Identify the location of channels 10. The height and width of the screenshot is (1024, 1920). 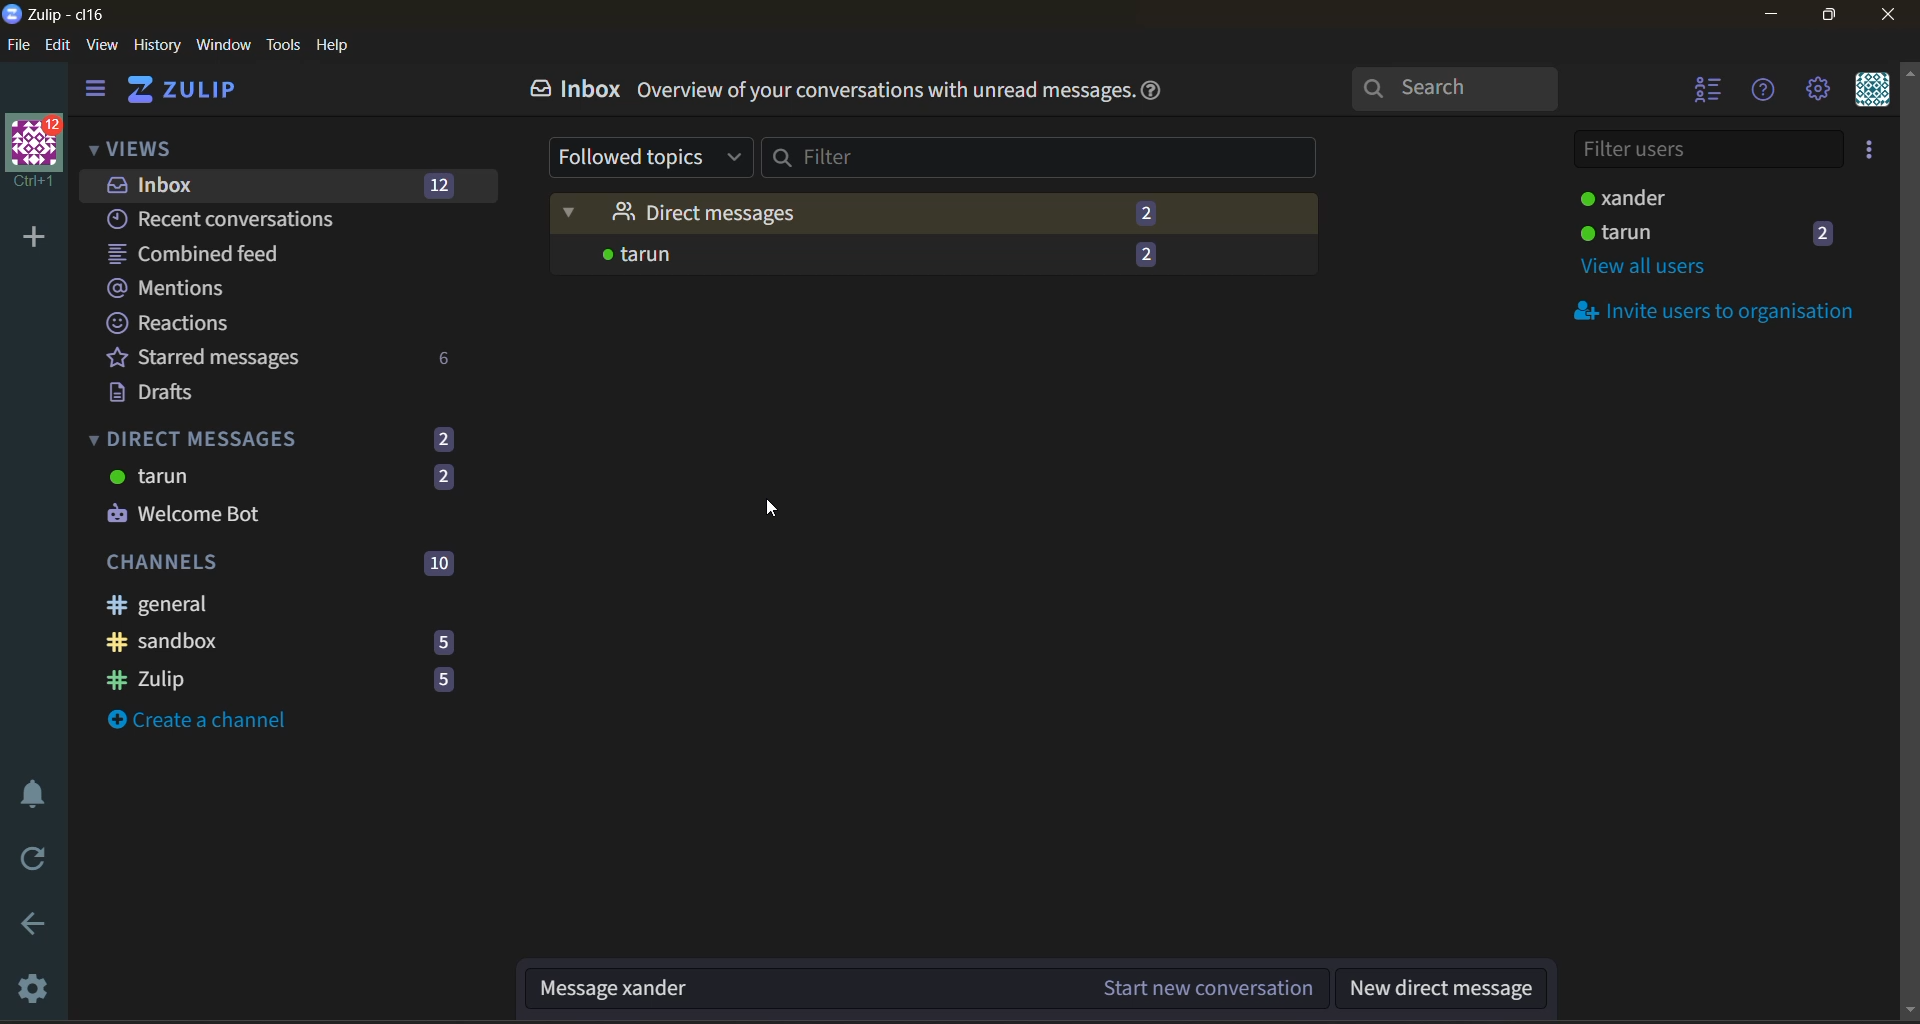
(281, 565).